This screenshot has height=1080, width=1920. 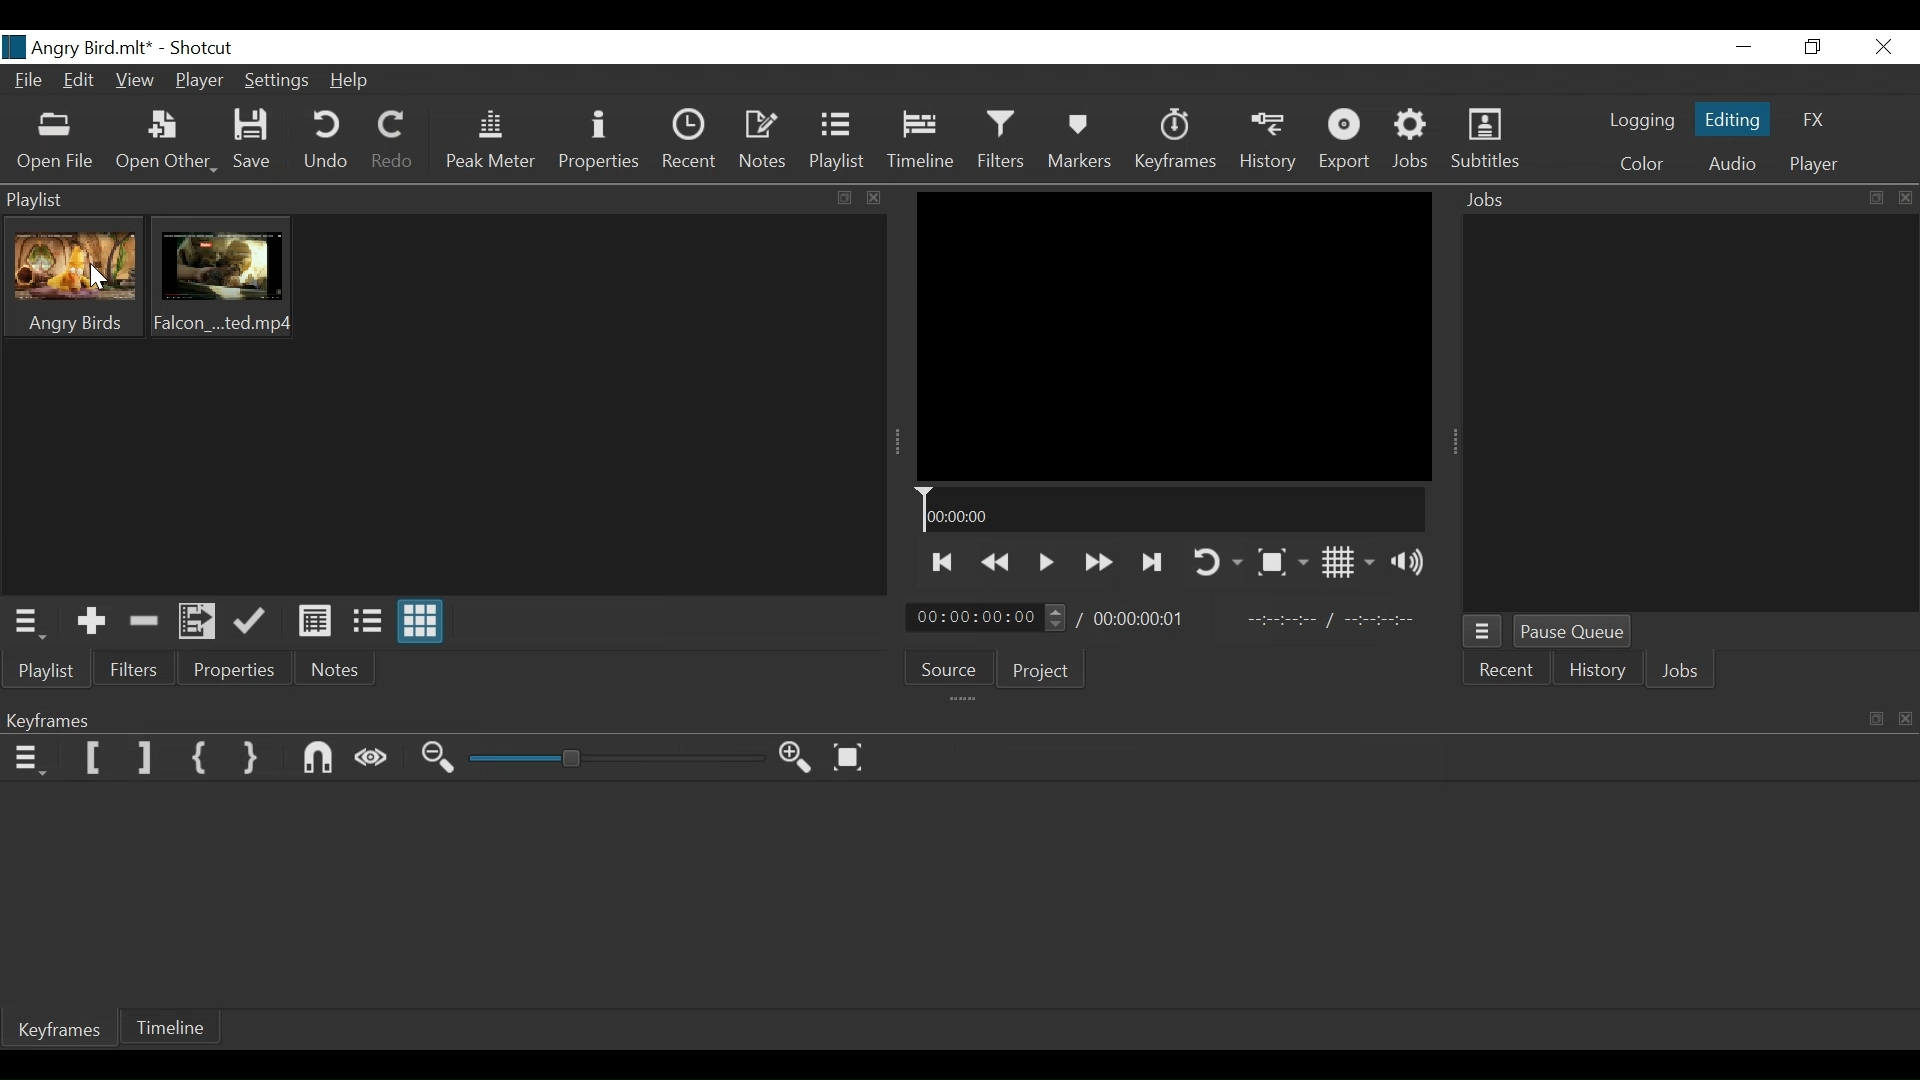 I want to click on Settings, so click(x=274, y=83).